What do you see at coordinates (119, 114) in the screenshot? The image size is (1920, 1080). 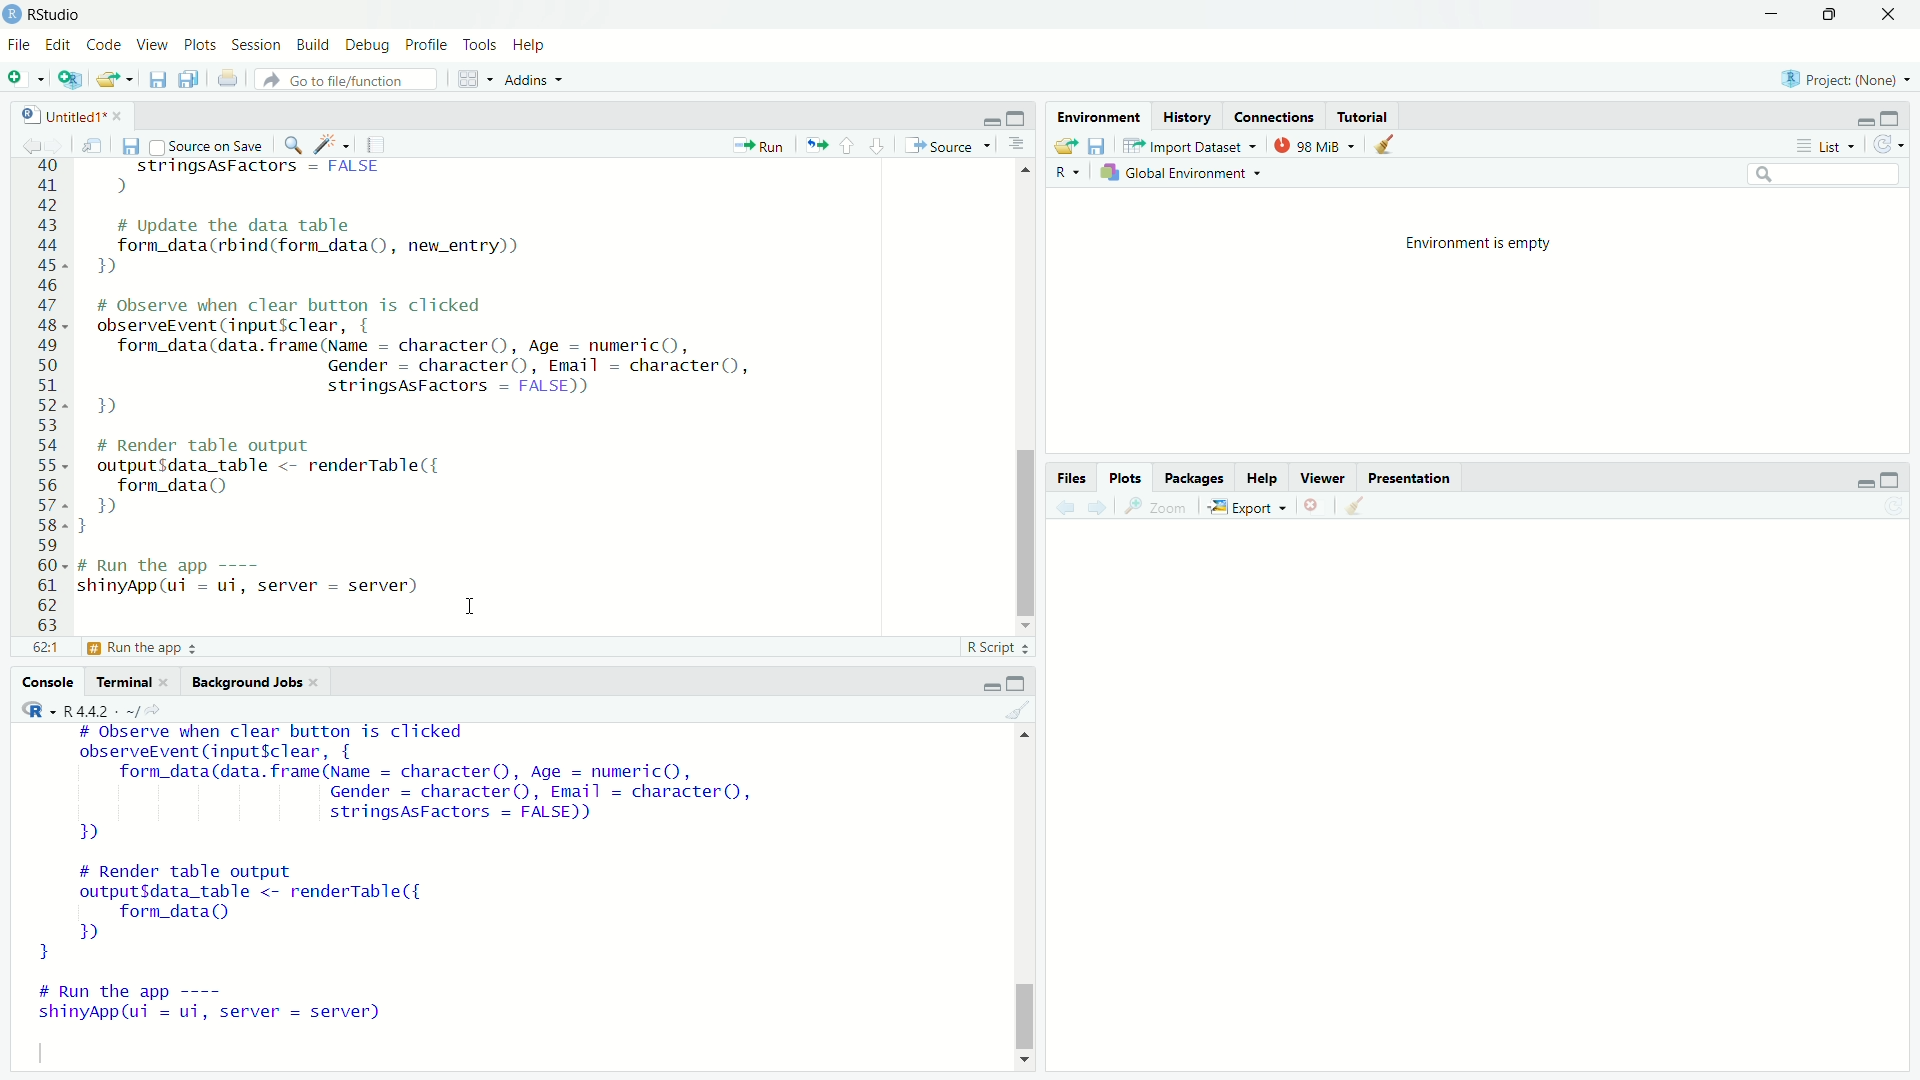 I see `close` at bounding box center [119, 114].